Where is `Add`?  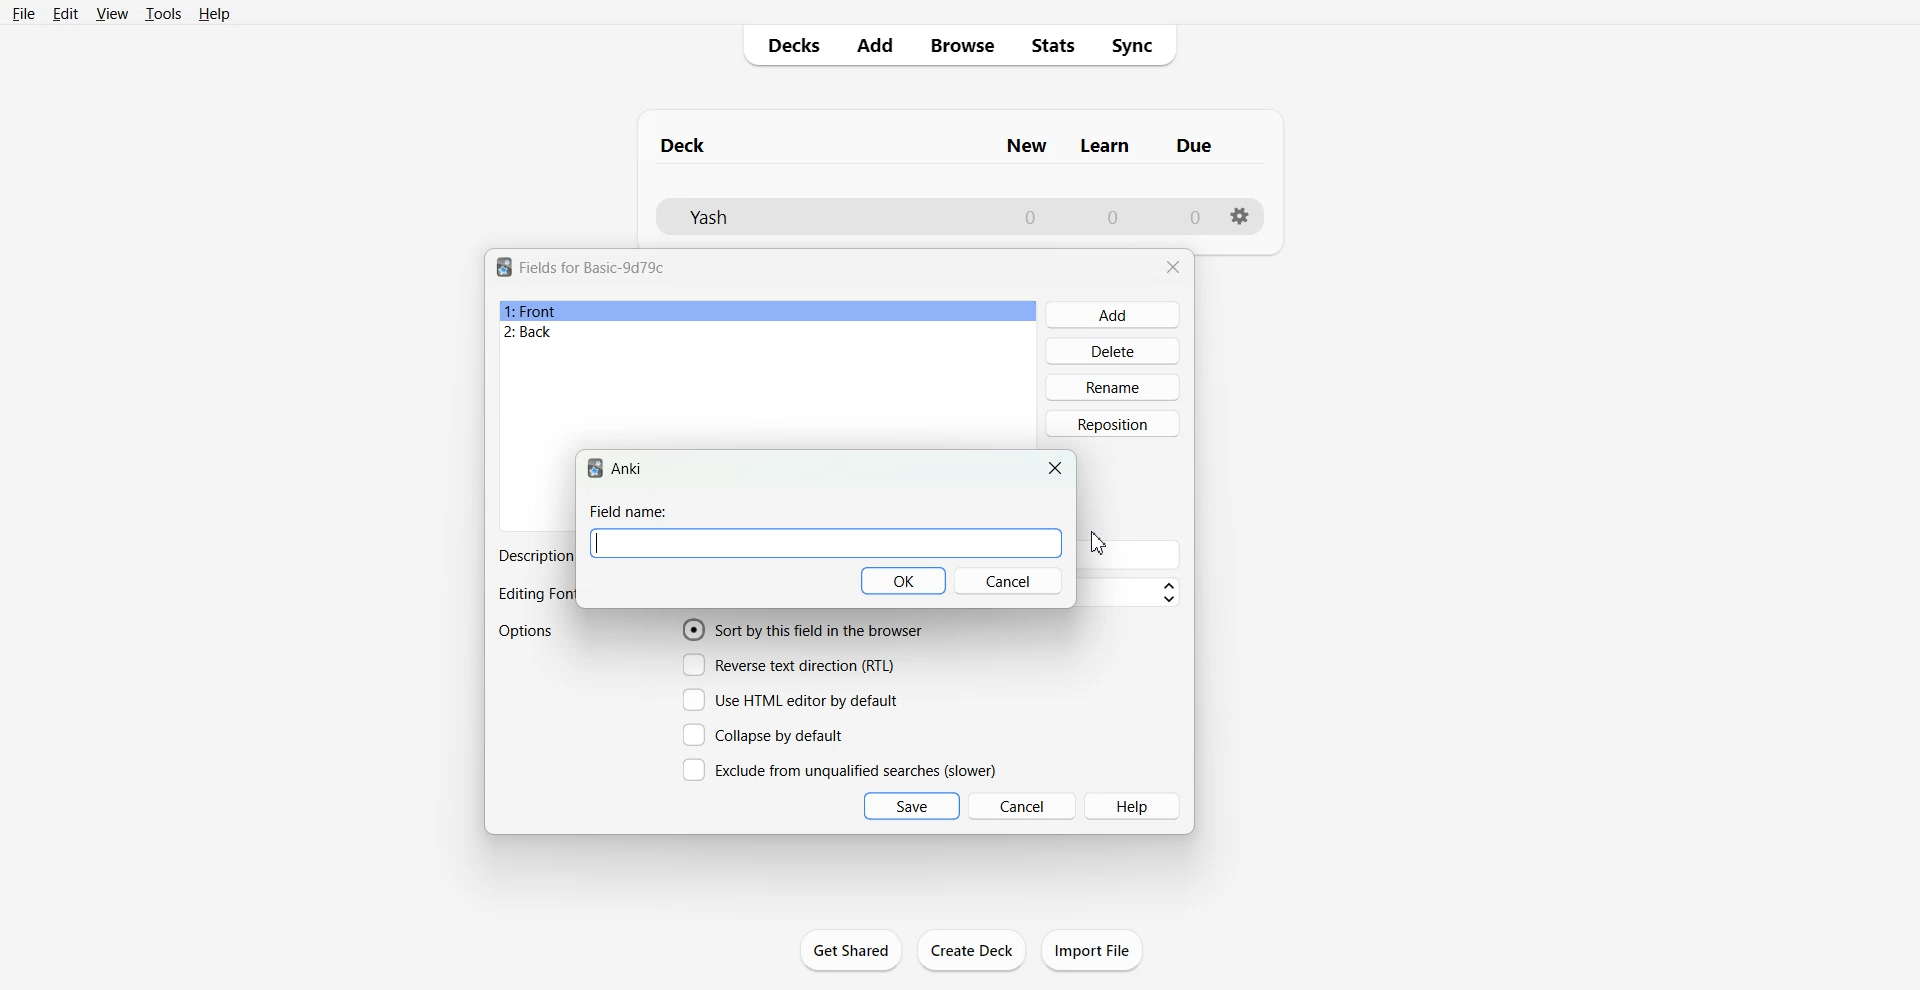 Add is located at coordinates (873, 45).